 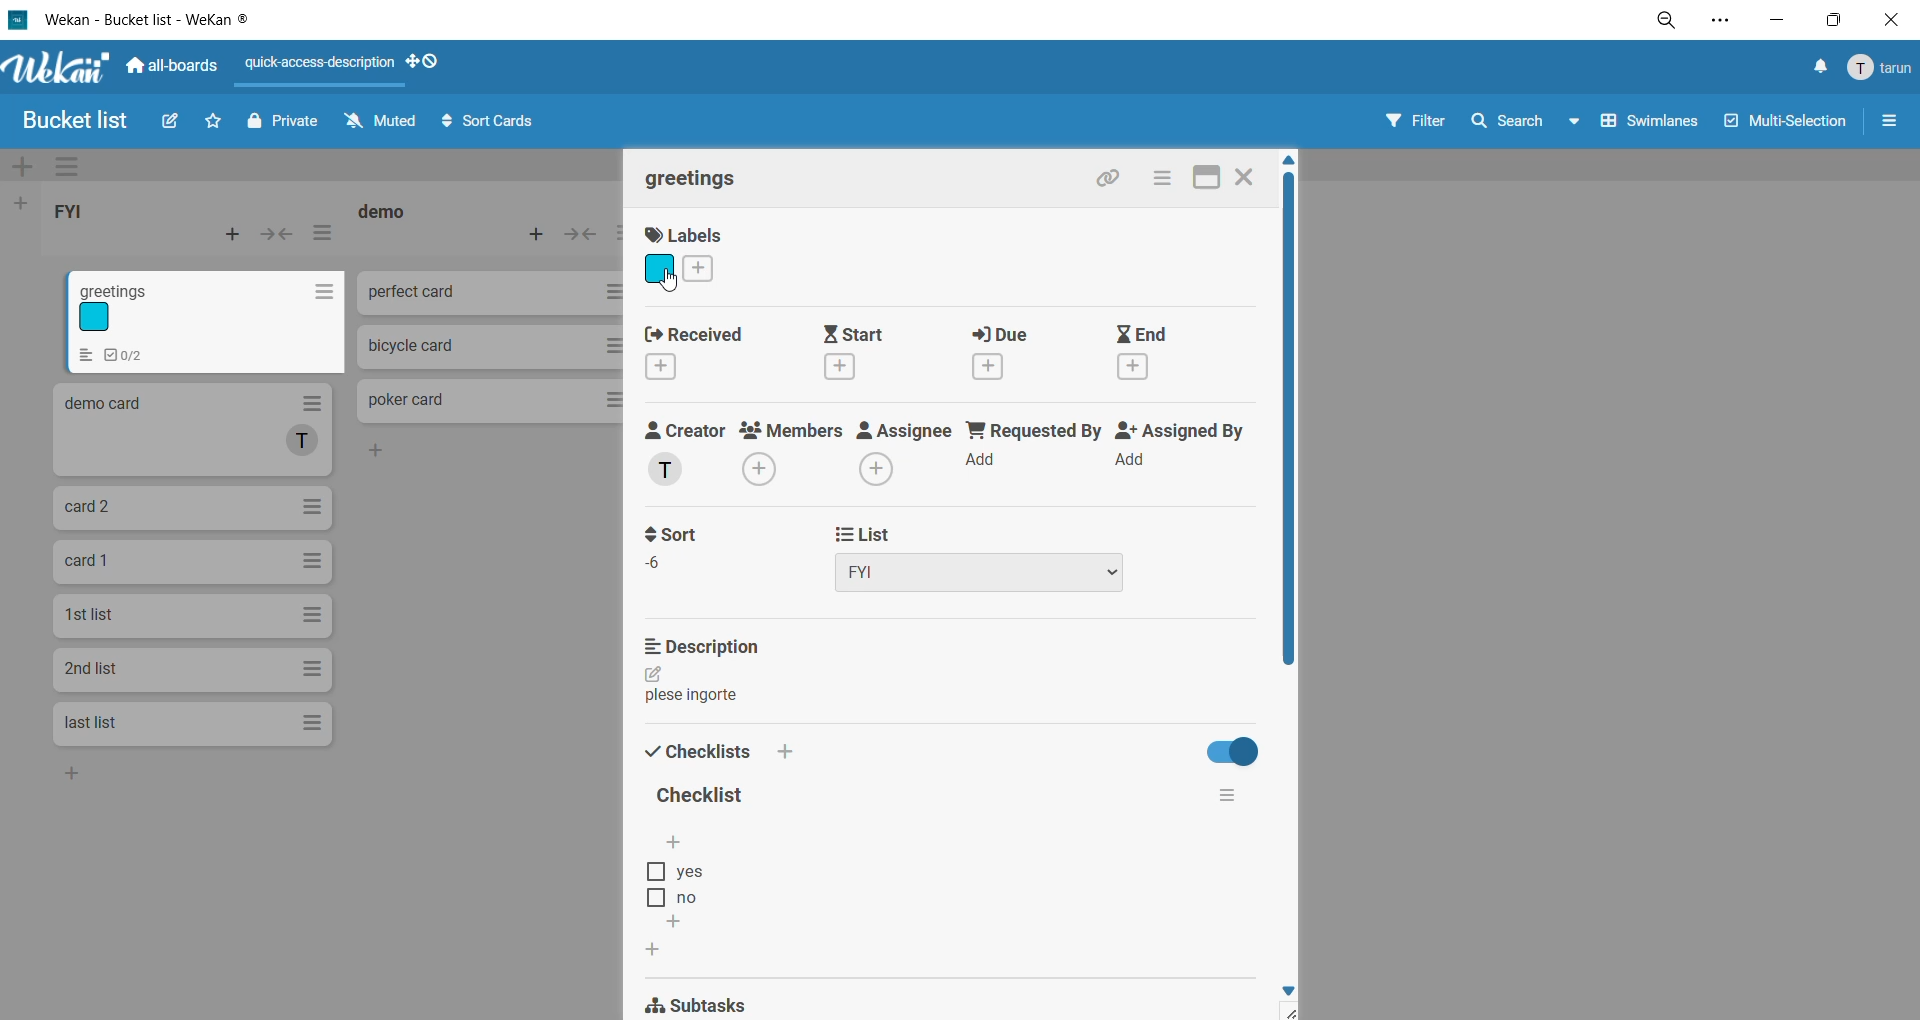 I want to click on collapse, so click(x=581, y=237).